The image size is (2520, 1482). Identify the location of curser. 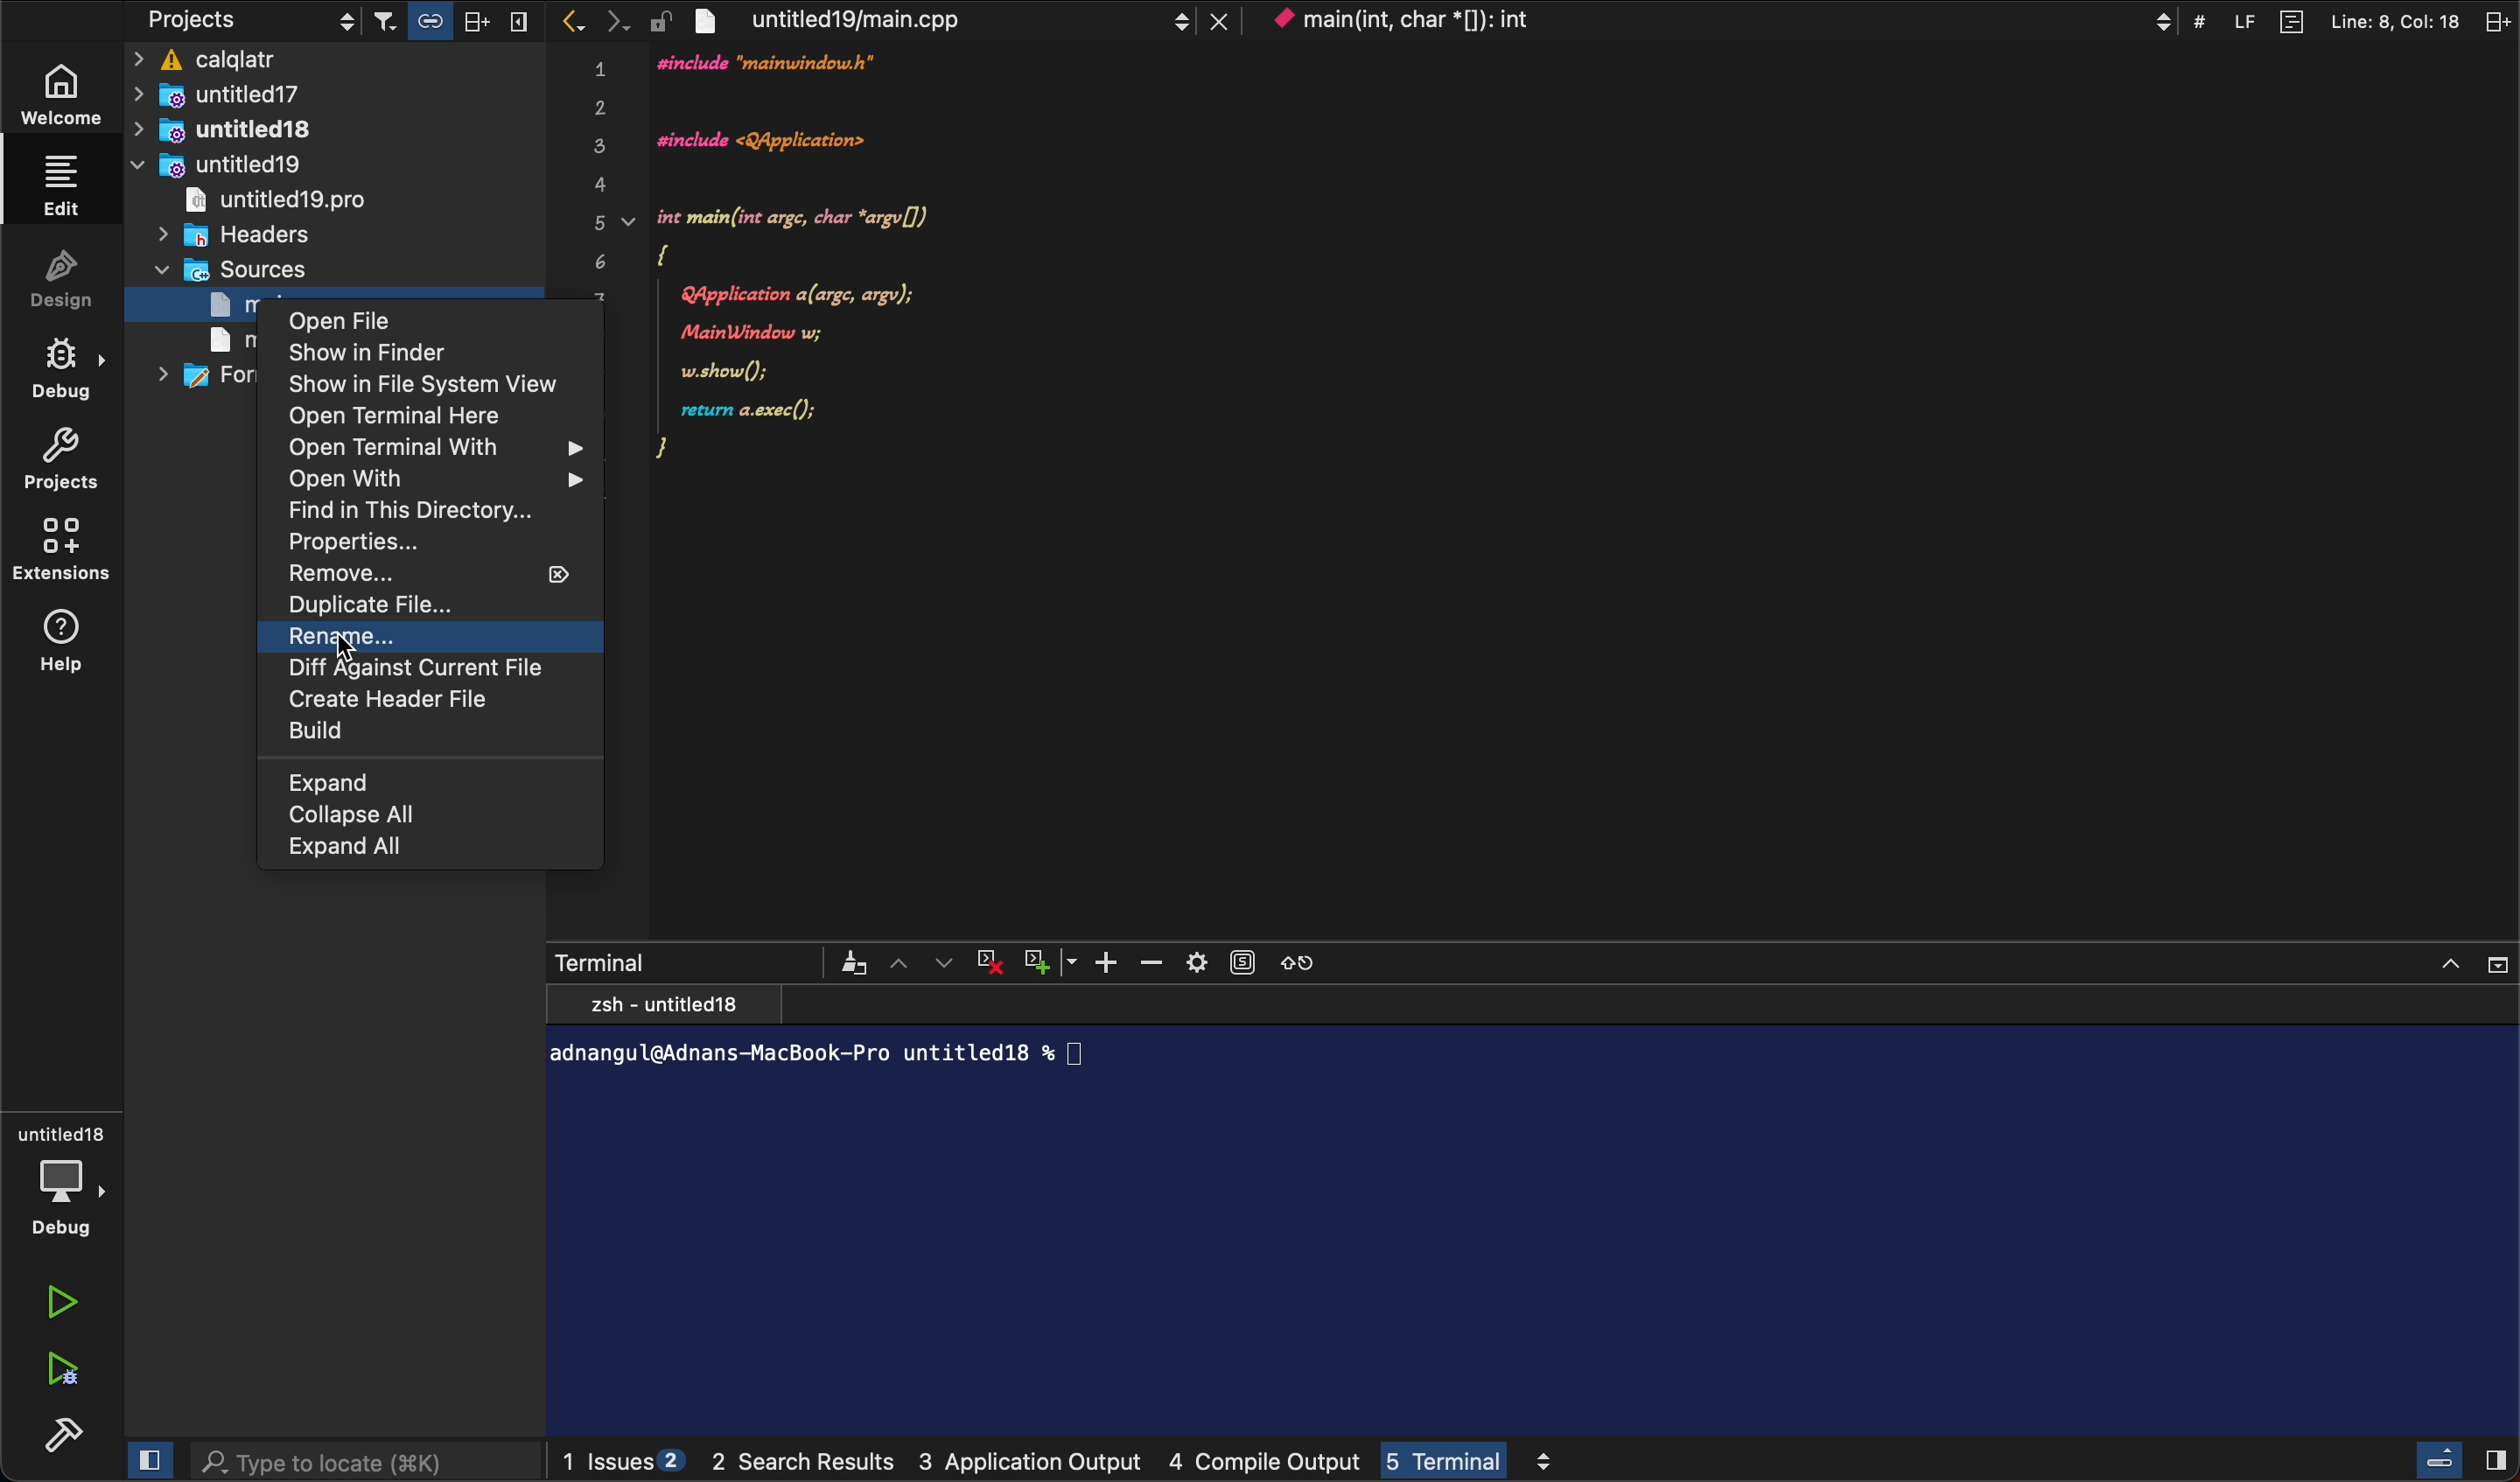
(355, 654).